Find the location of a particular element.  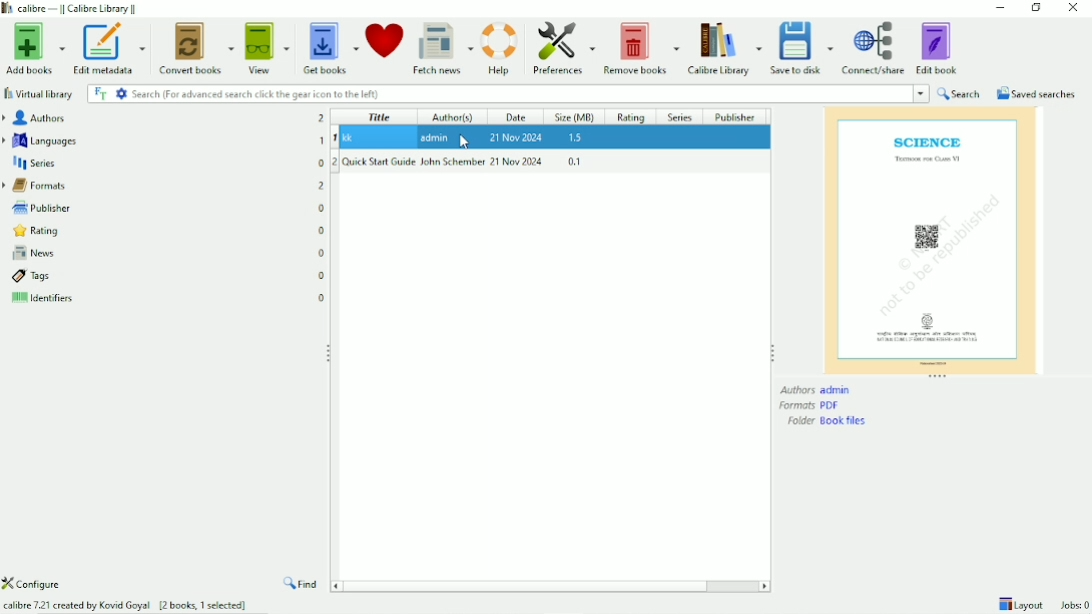

Publisher is located at coordinates (734, 116).